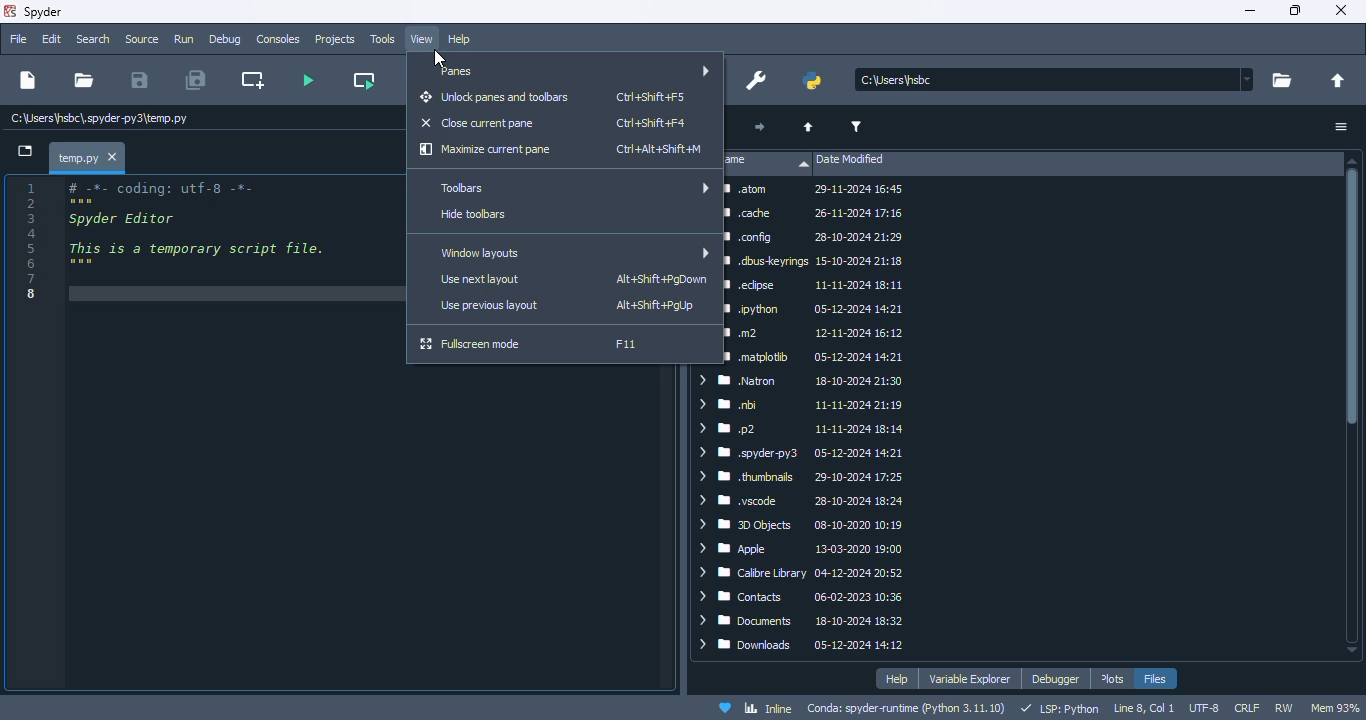  Describe the element at coordinates (196, 80) in the screenshot. I see `save all files` at that location.